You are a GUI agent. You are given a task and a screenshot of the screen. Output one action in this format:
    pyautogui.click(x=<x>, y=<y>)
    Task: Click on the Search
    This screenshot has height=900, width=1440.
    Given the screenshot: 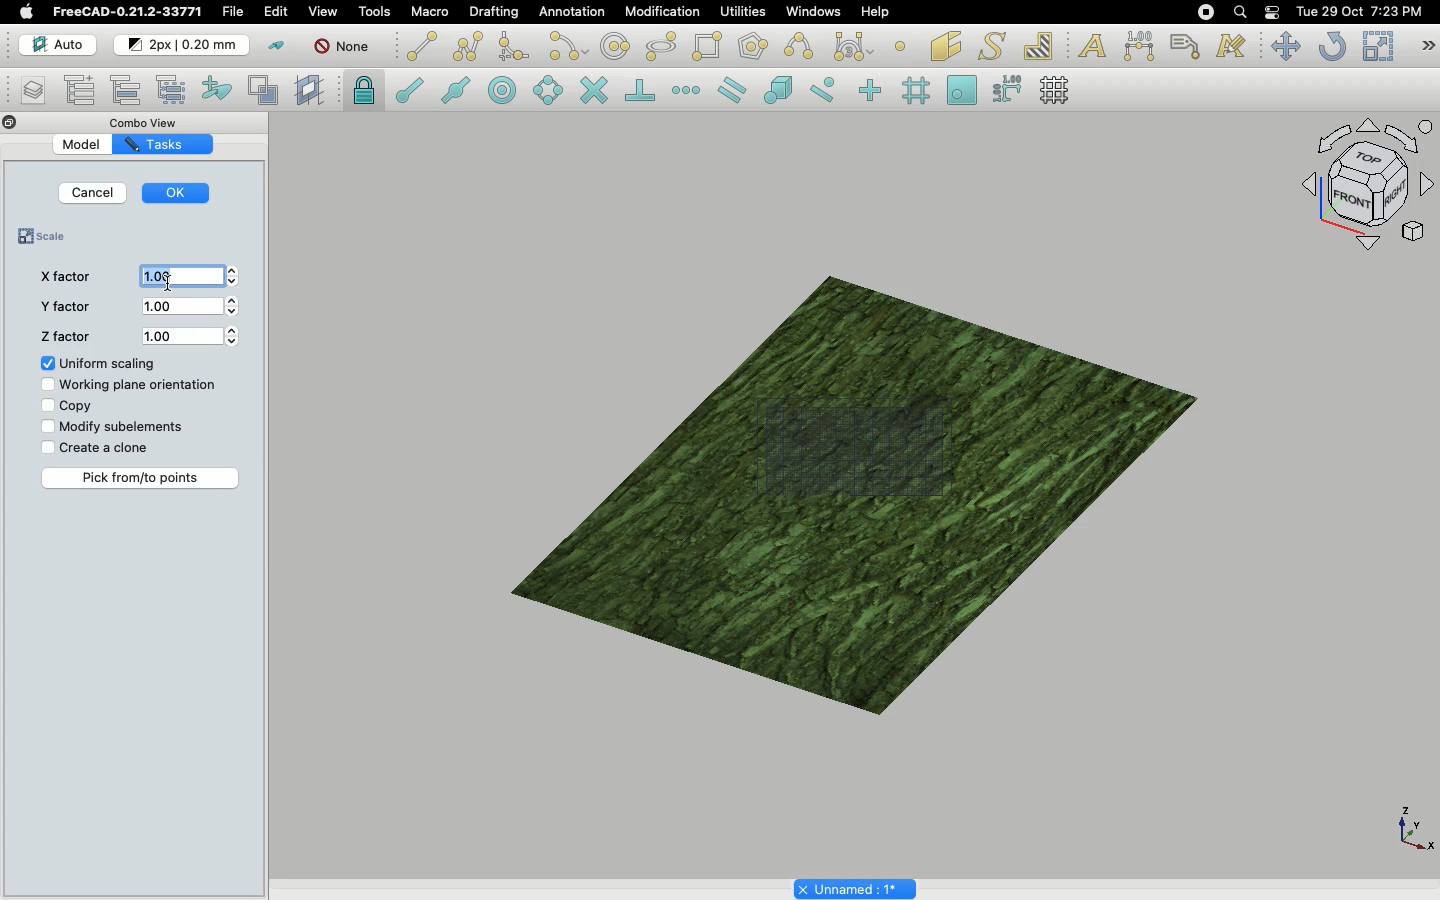 What is the action you would take?
    pyautogui.click(x=1239, y=12)
    